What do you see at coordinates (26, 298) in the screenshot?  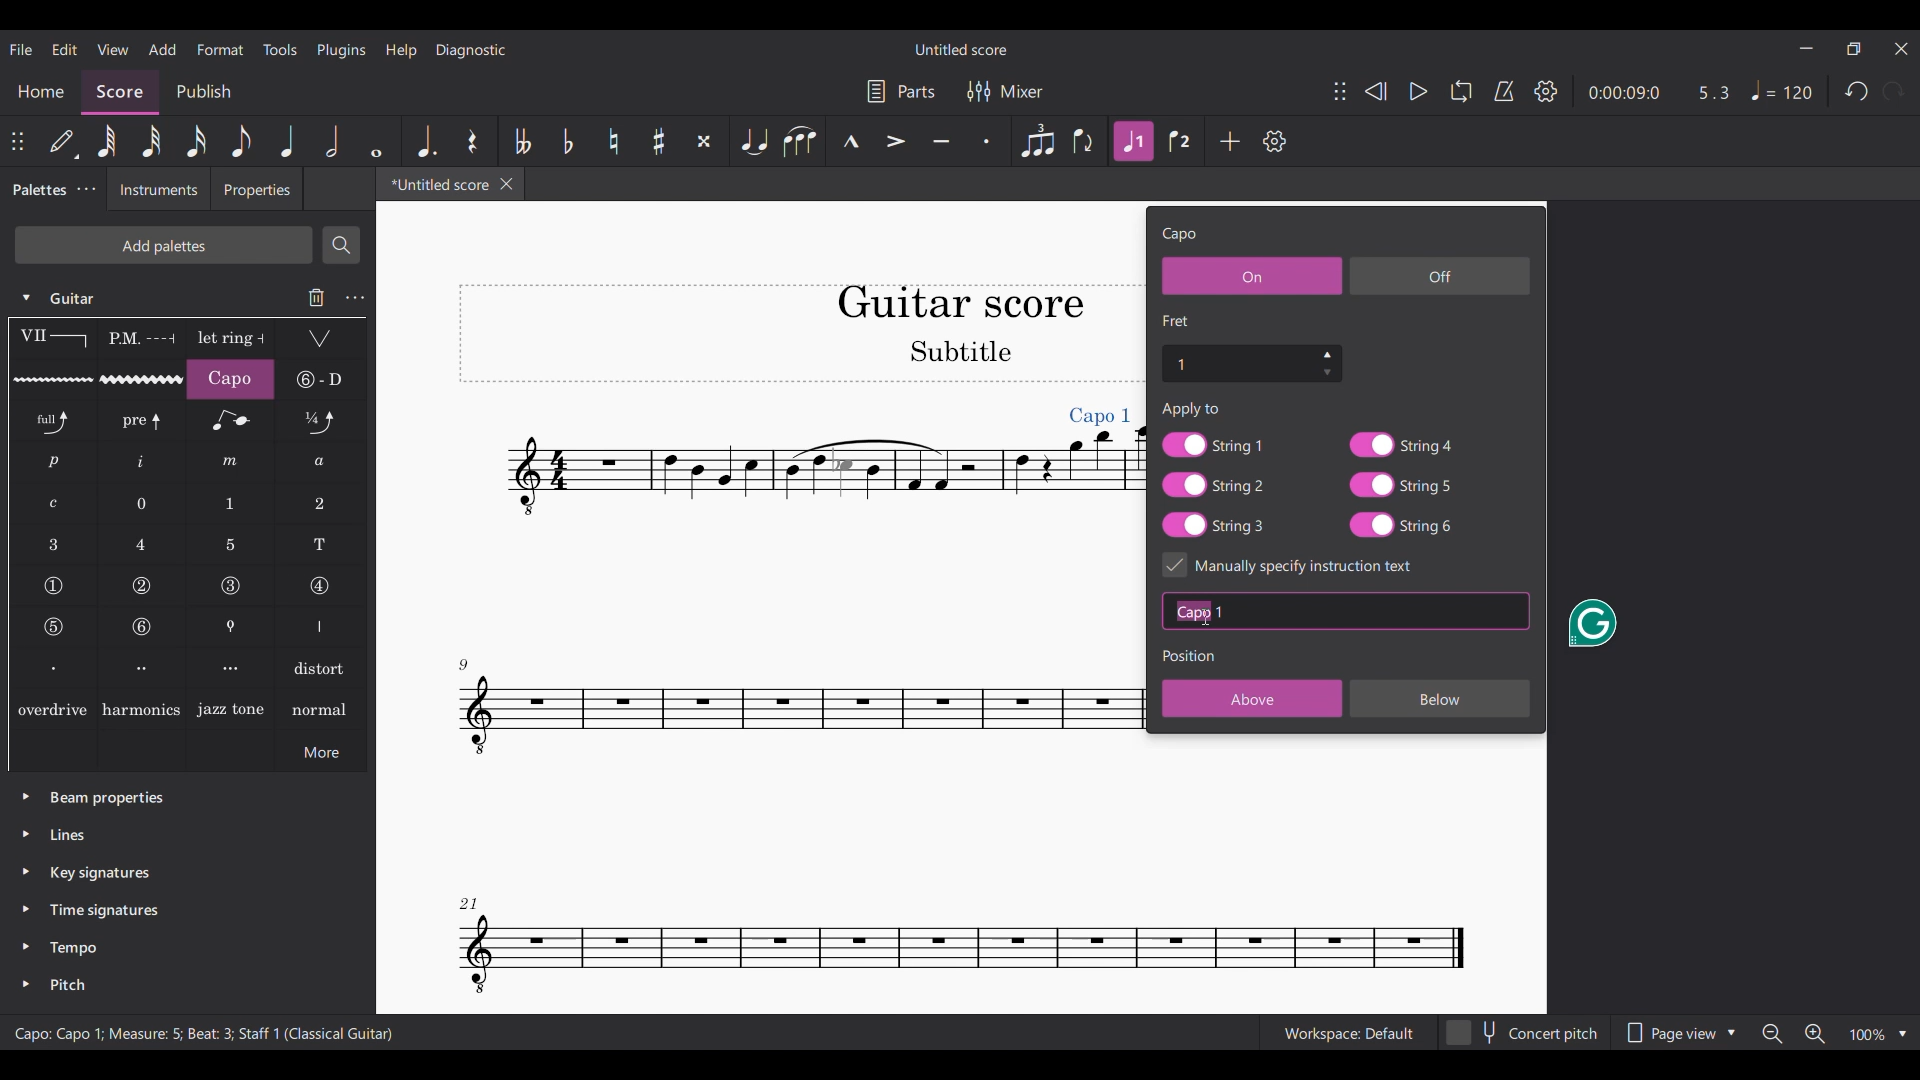 I see `Click to collapse ` at bounding box center [26, 298].